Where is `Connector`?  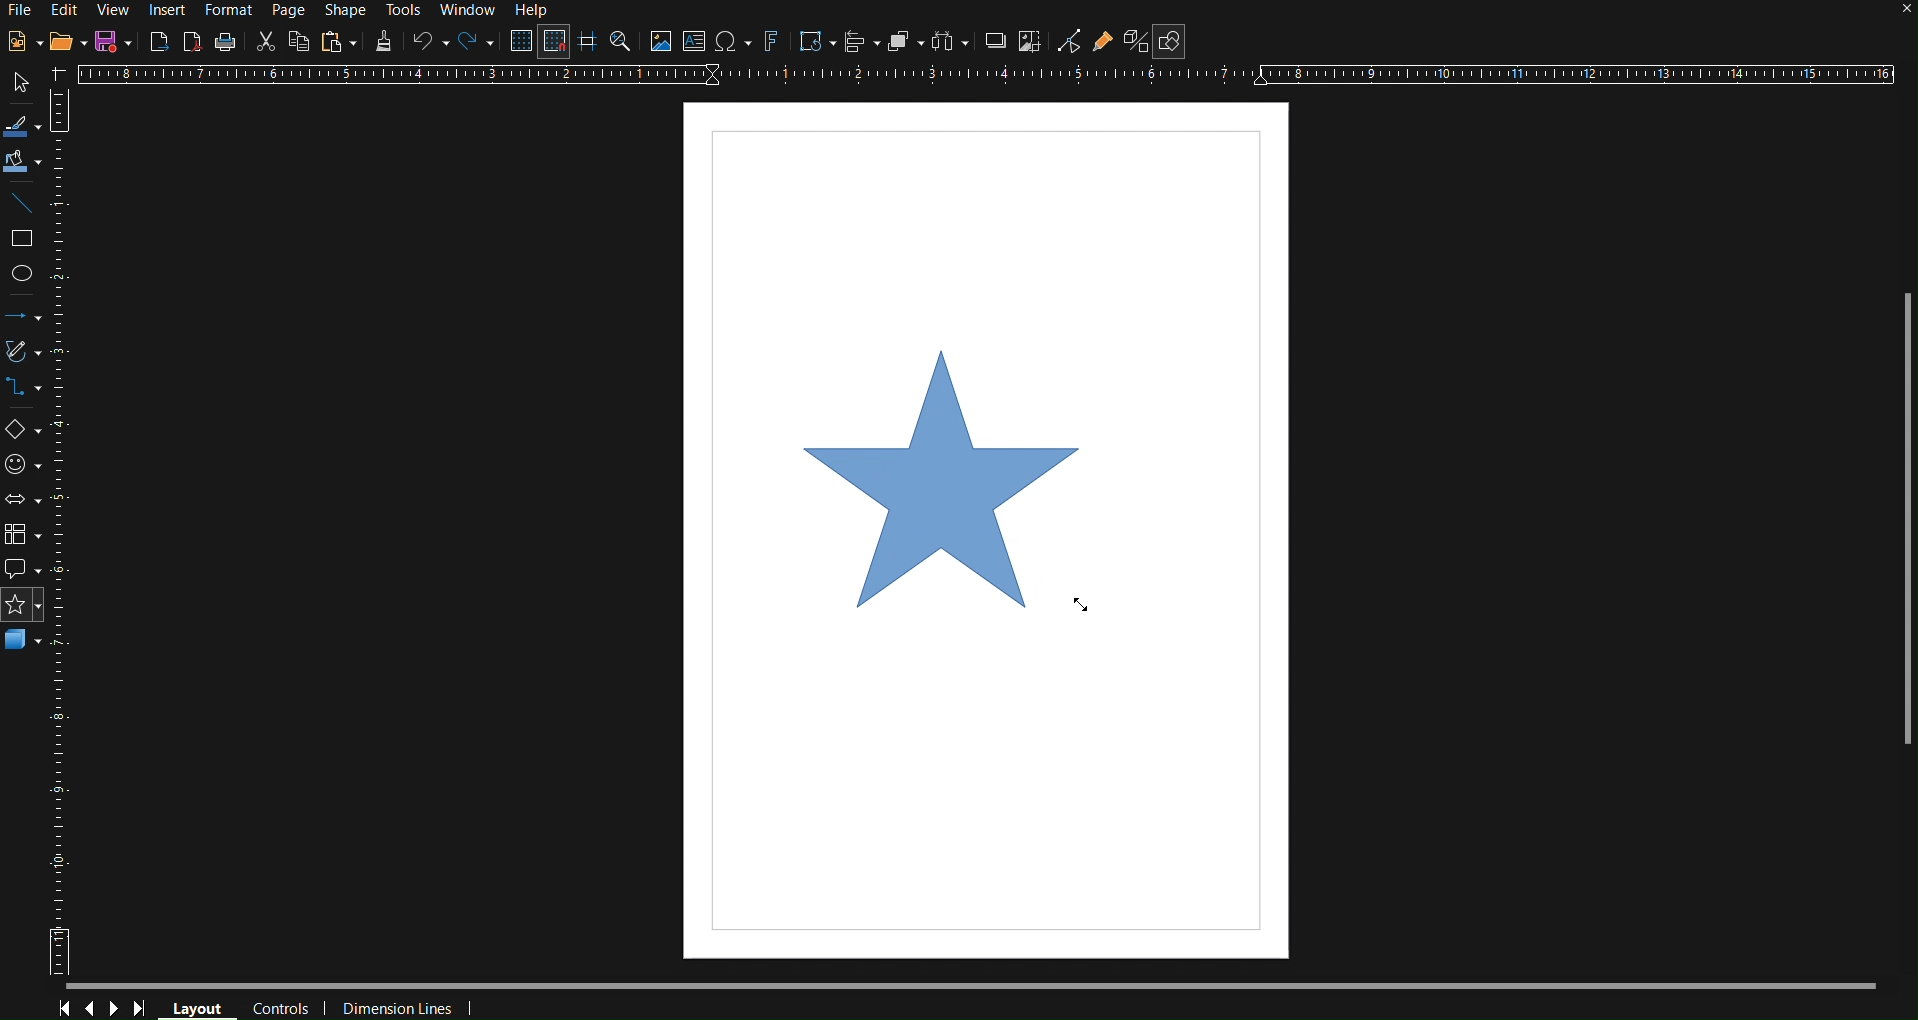
Connector is located at coordinates (25, 395).